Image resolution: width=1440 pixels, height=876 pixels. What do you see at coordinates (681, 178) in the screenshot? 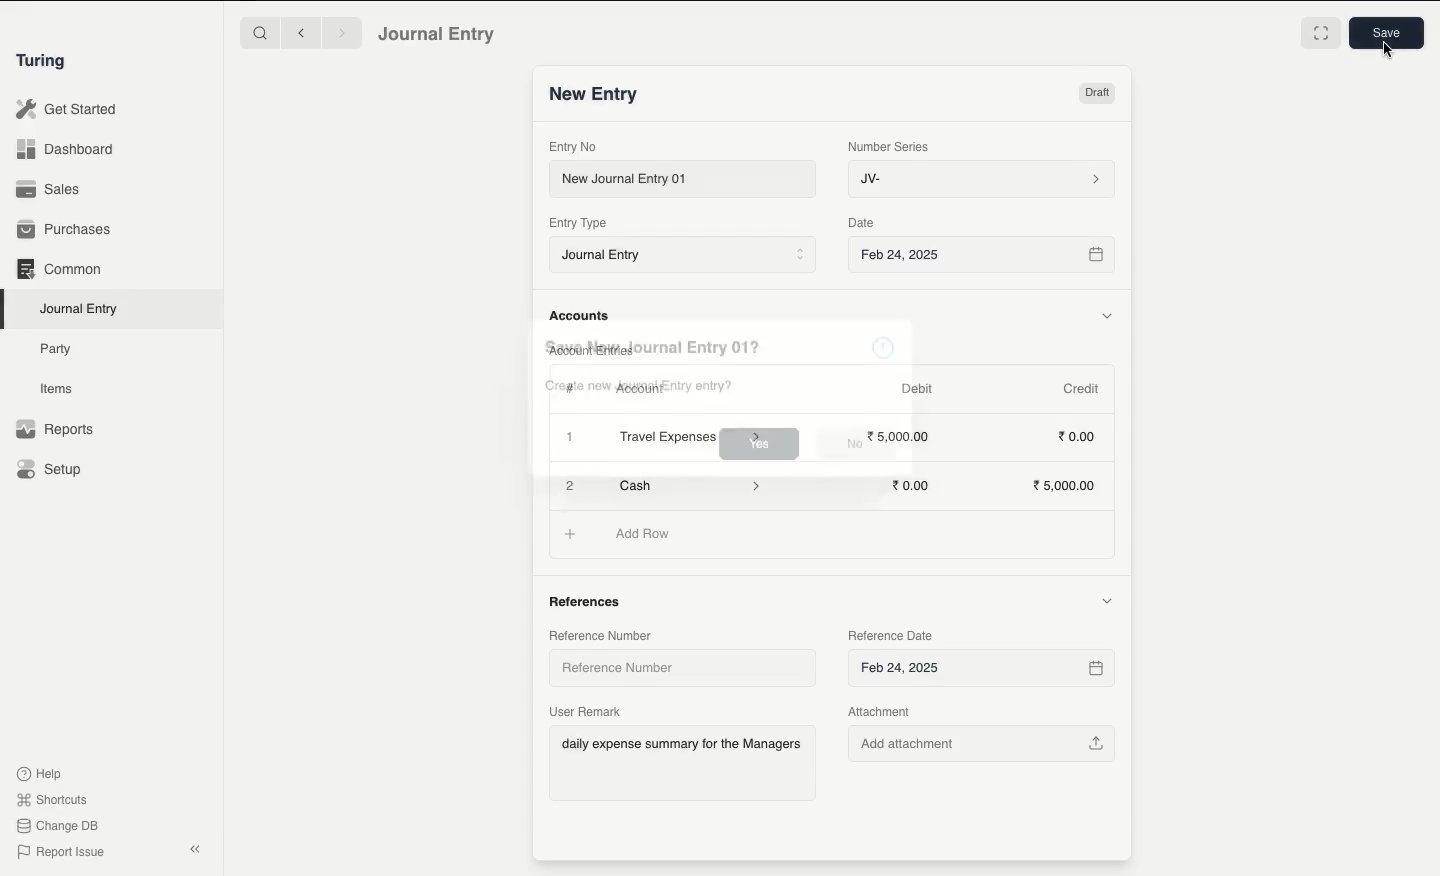
I see `New Journal Entry 01` at bounding box center [681, 178].